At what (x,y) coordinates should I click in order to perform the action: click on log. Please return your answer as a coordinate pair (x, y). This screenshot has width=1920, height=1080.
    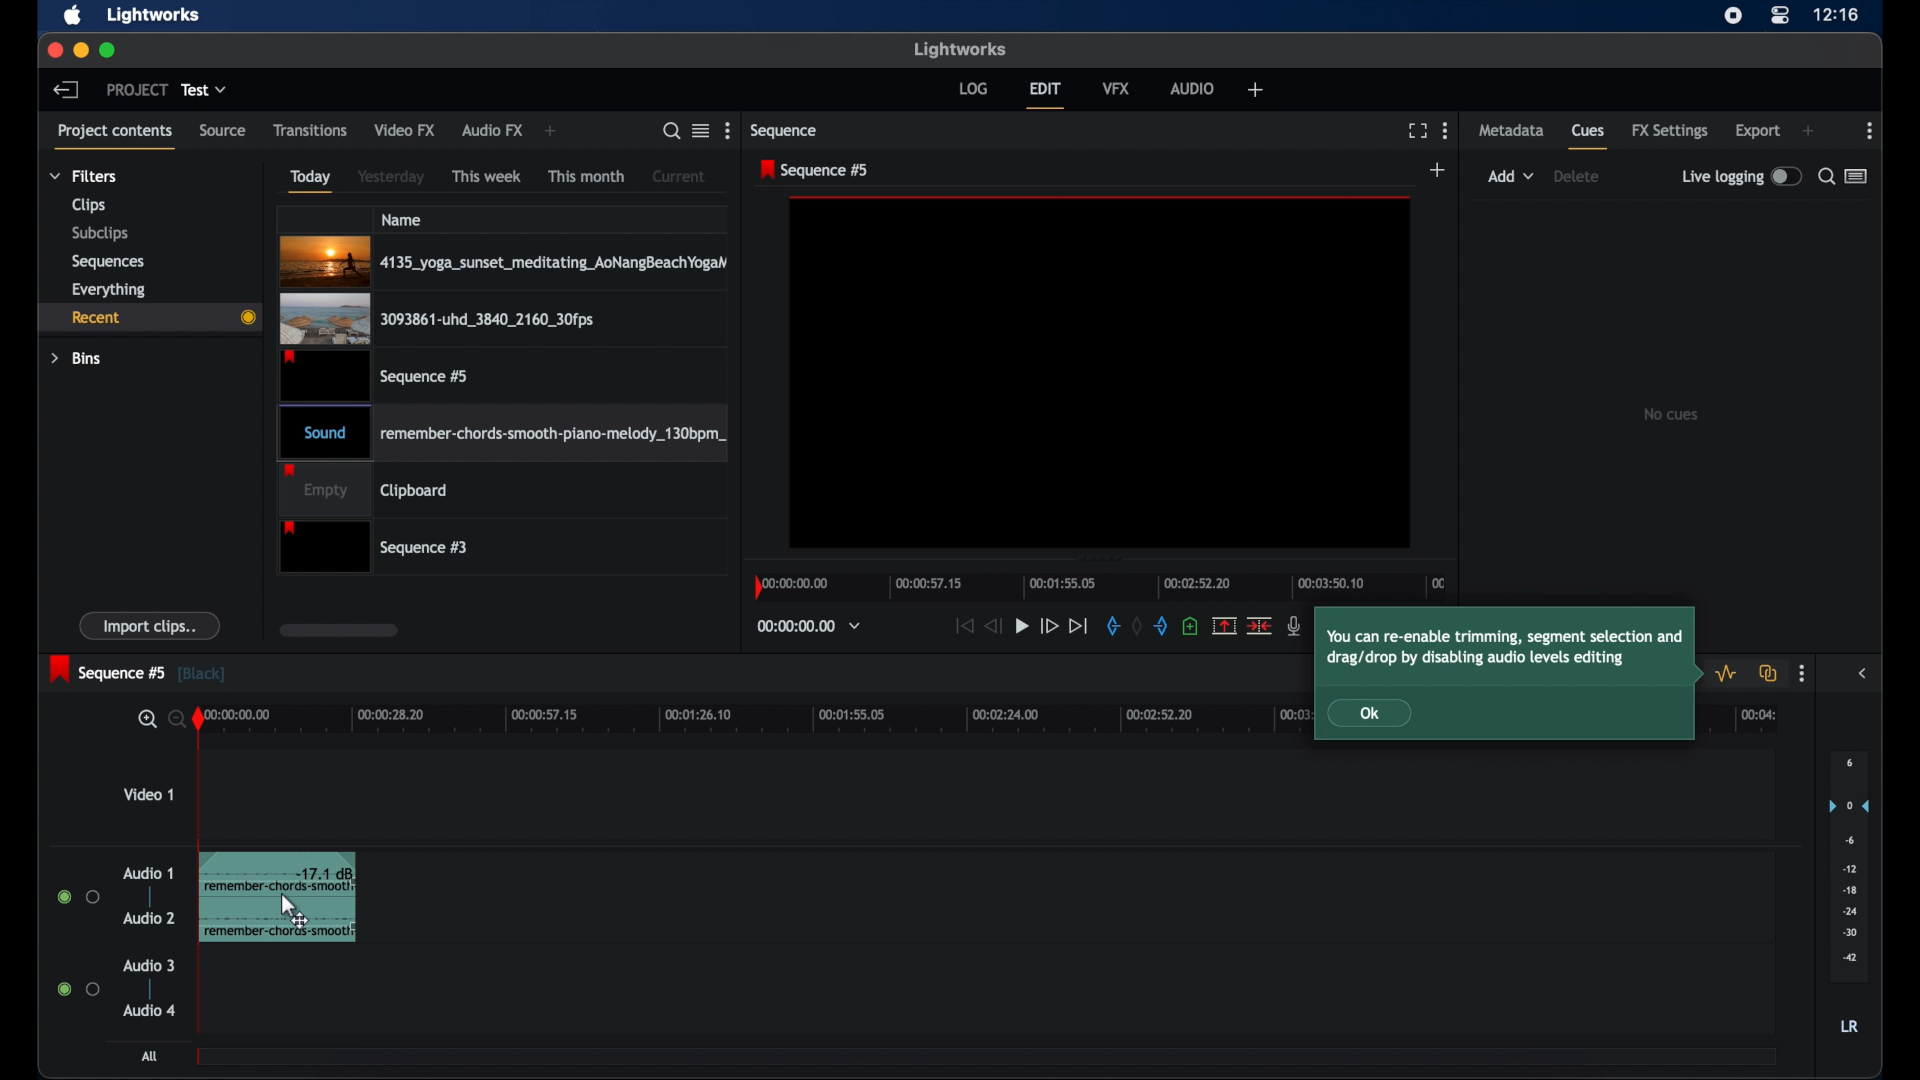
    Looking at the image, I should click on (973, 88).